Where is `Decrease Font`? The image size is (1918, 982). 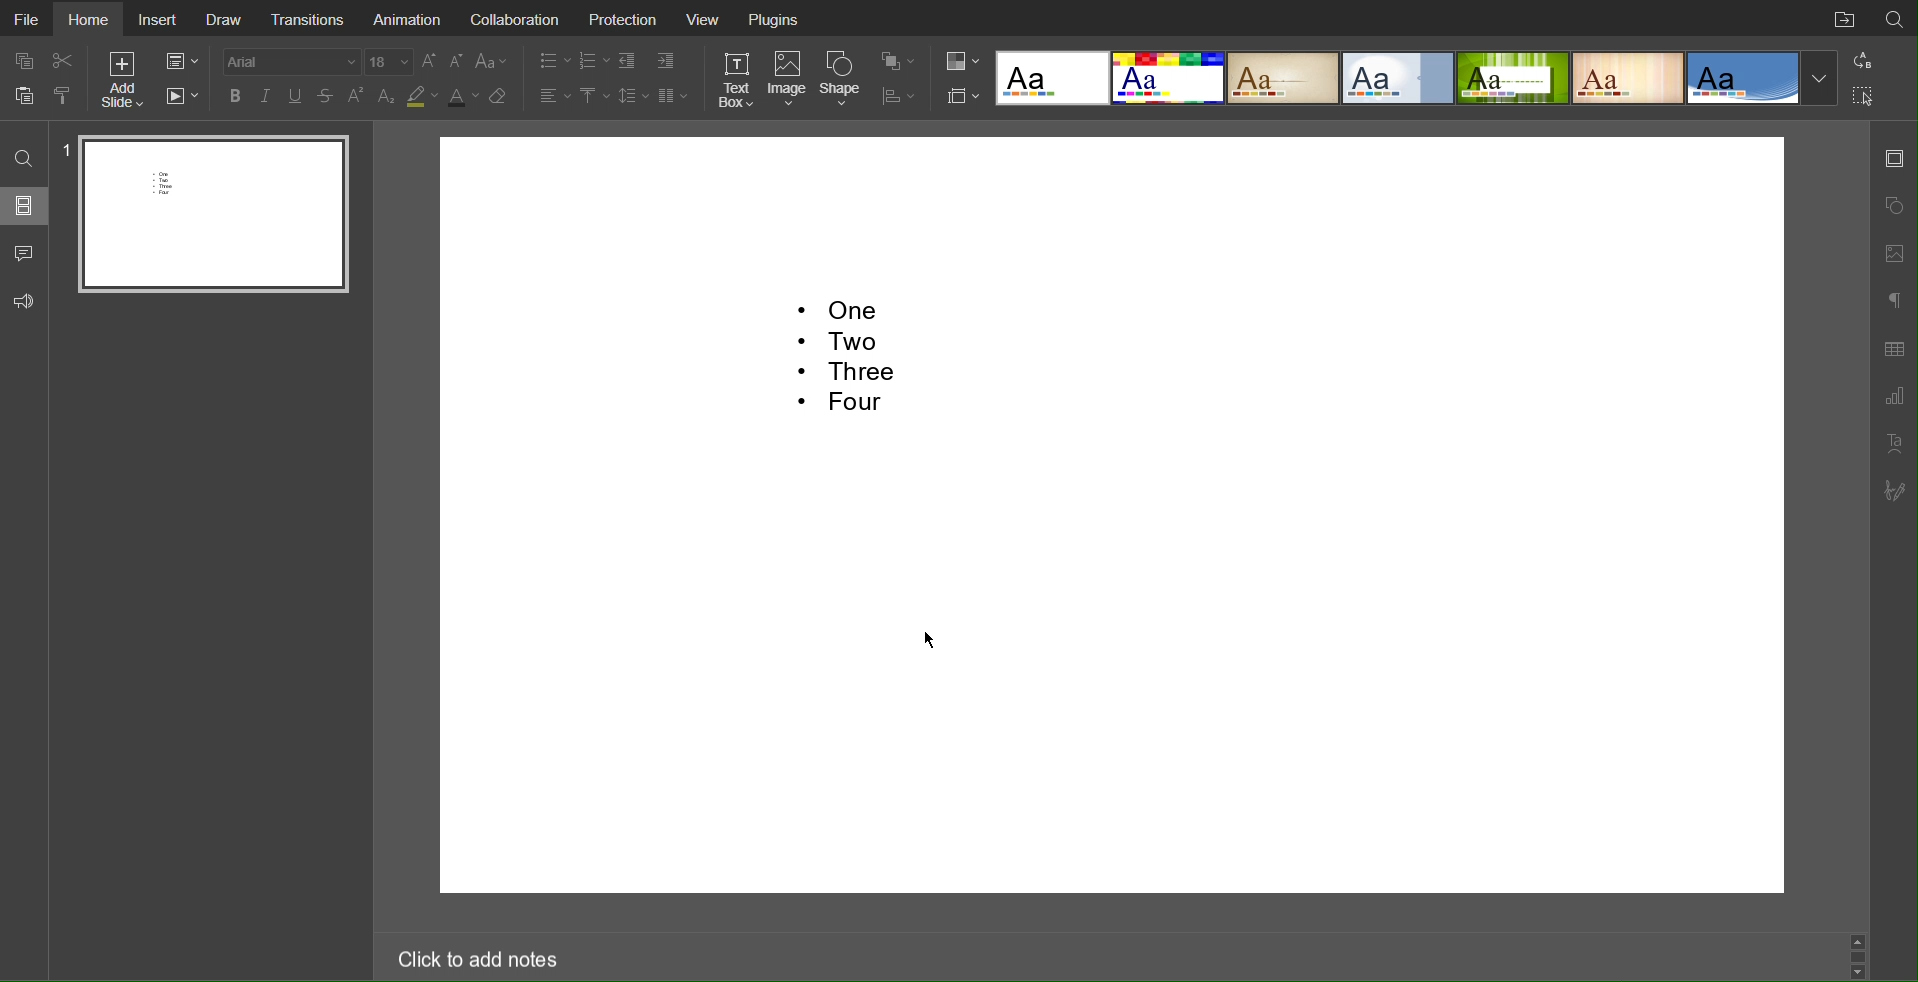 Decrease Font is located at coordinates (454, 62).